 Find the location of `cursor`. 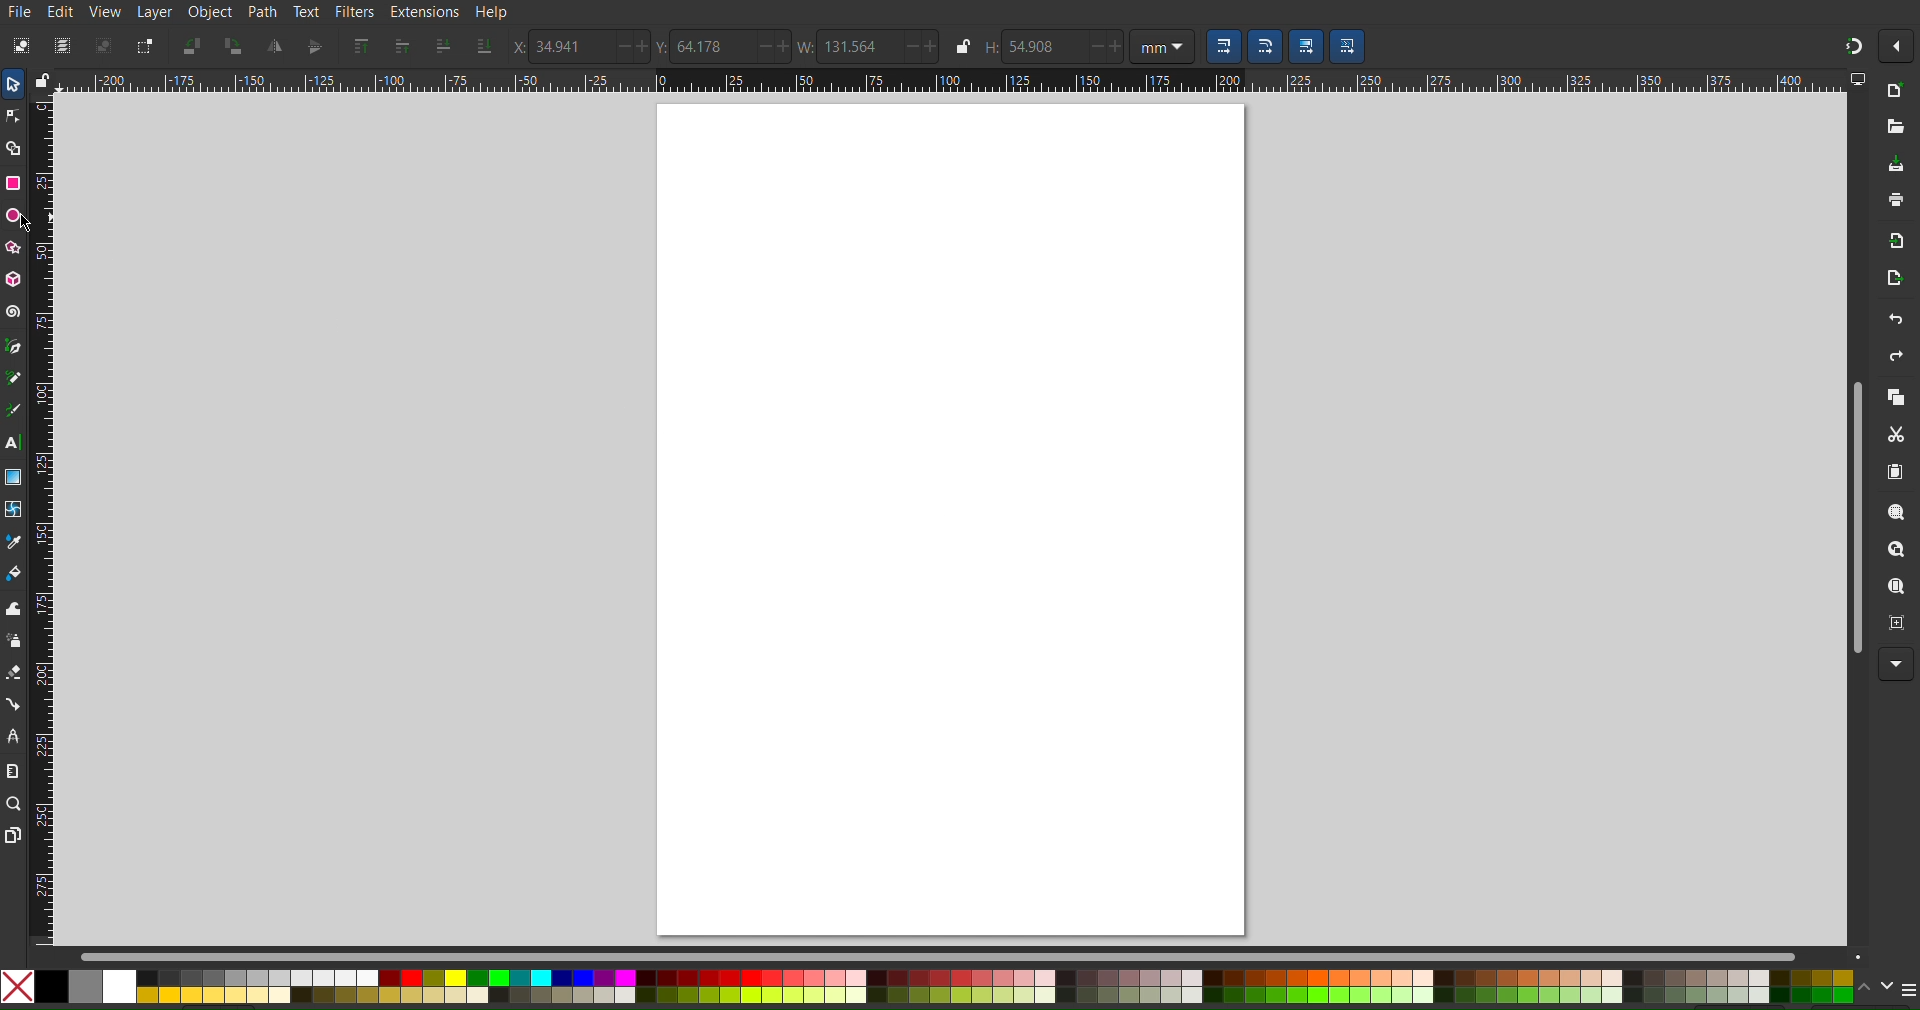

cursor is located at coordinates (30, 223).